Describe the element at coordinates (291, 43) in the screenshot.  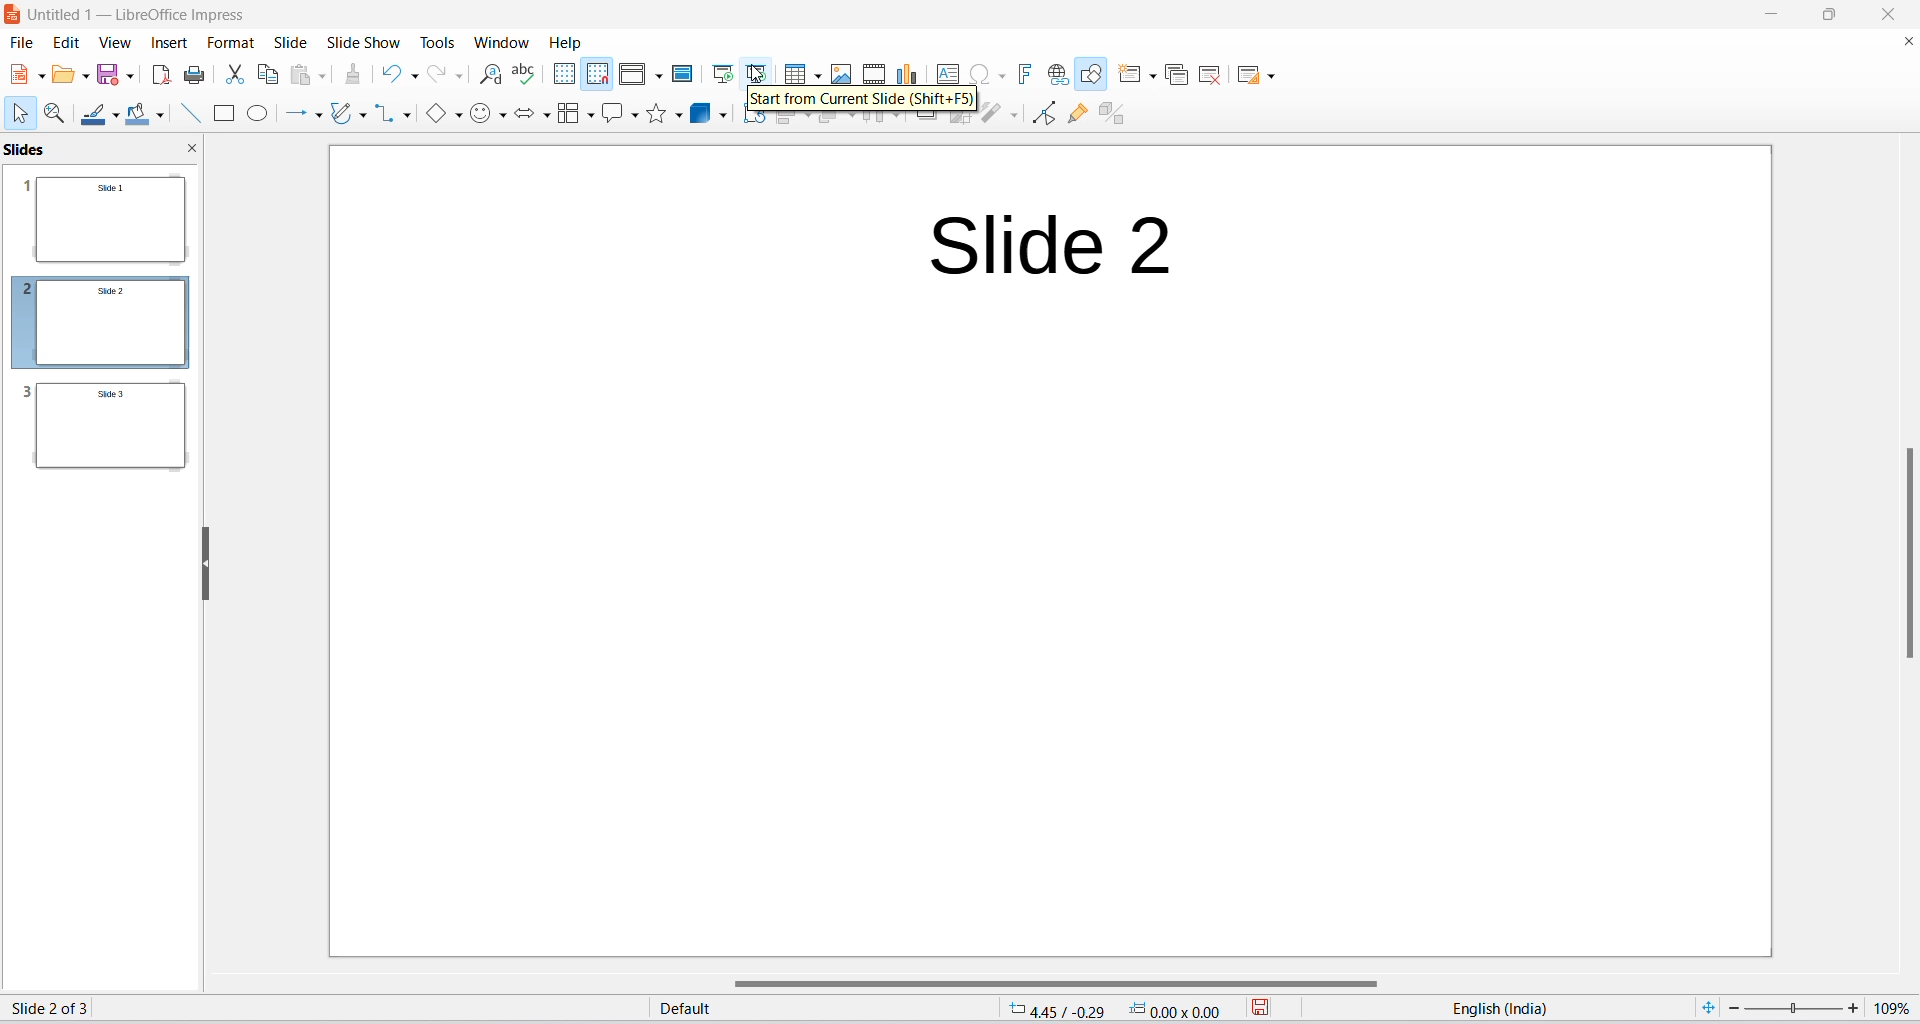
I see `slide` at that location.